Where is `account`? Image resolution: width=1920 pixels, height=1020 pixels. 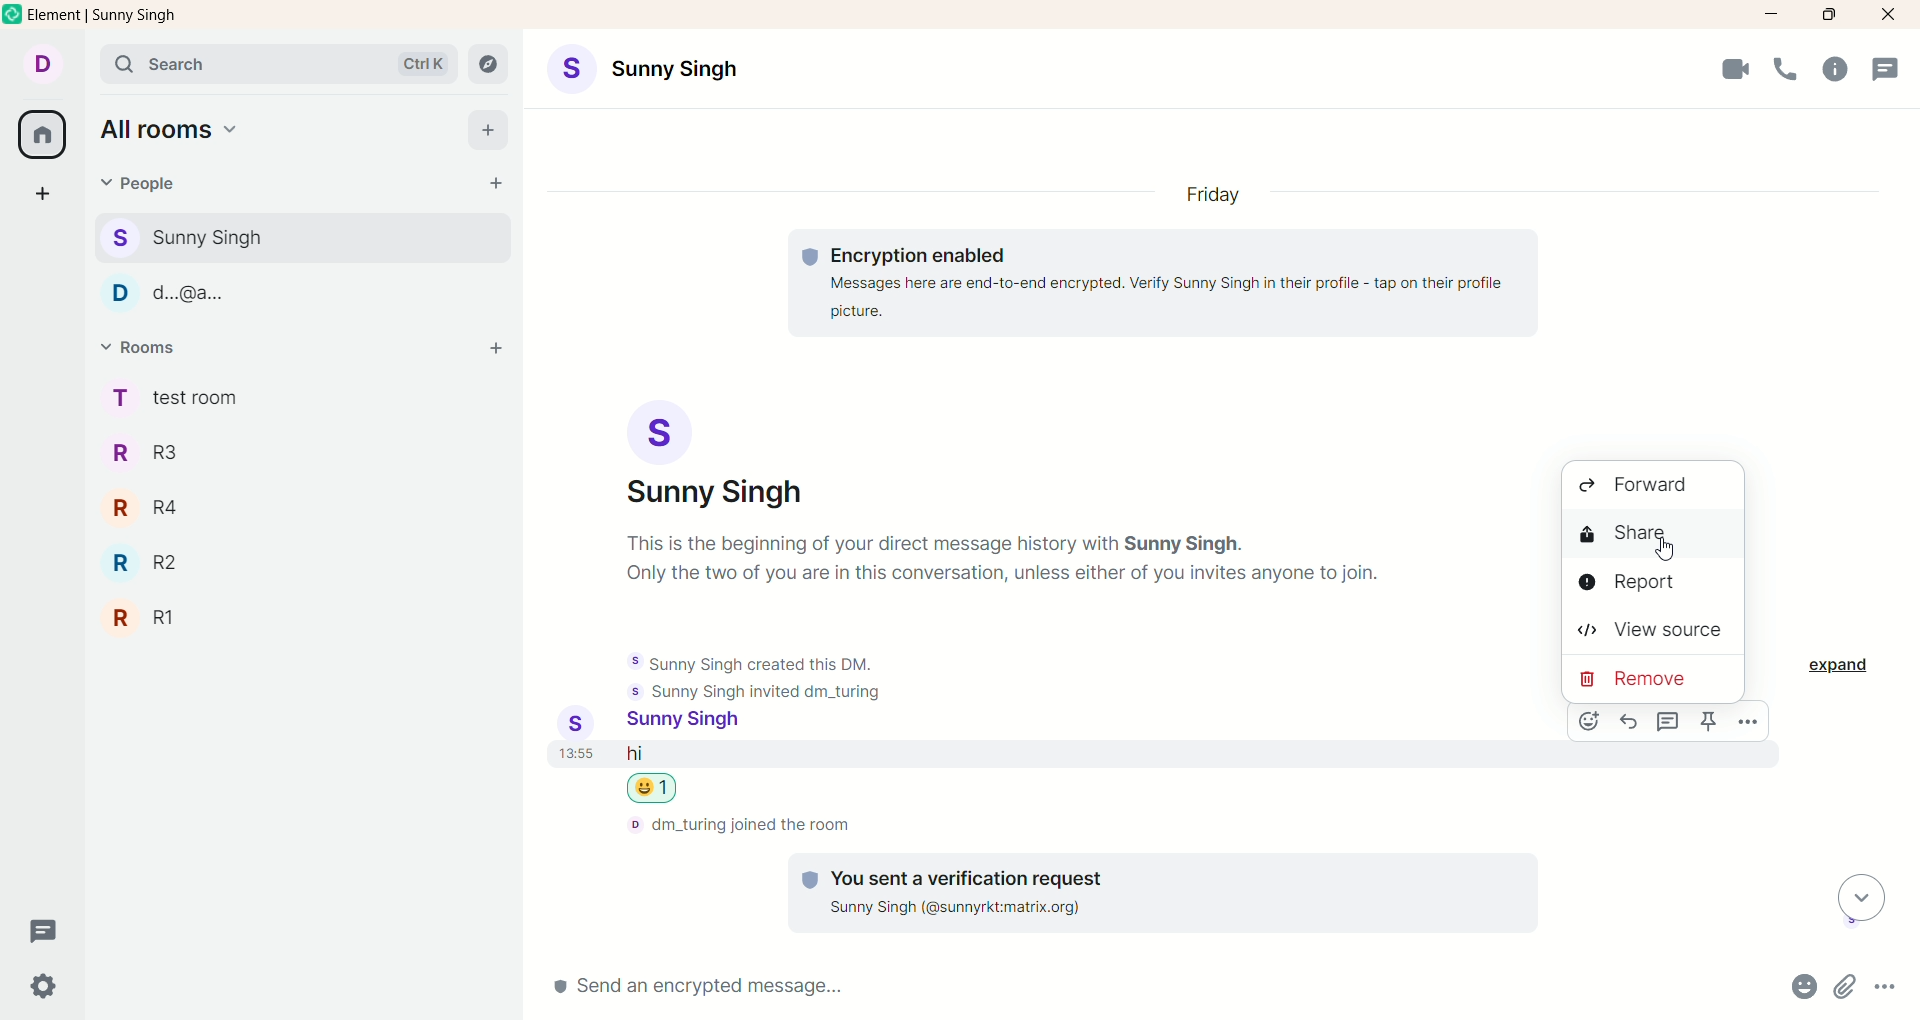 account is located at coordinates (45, 66).